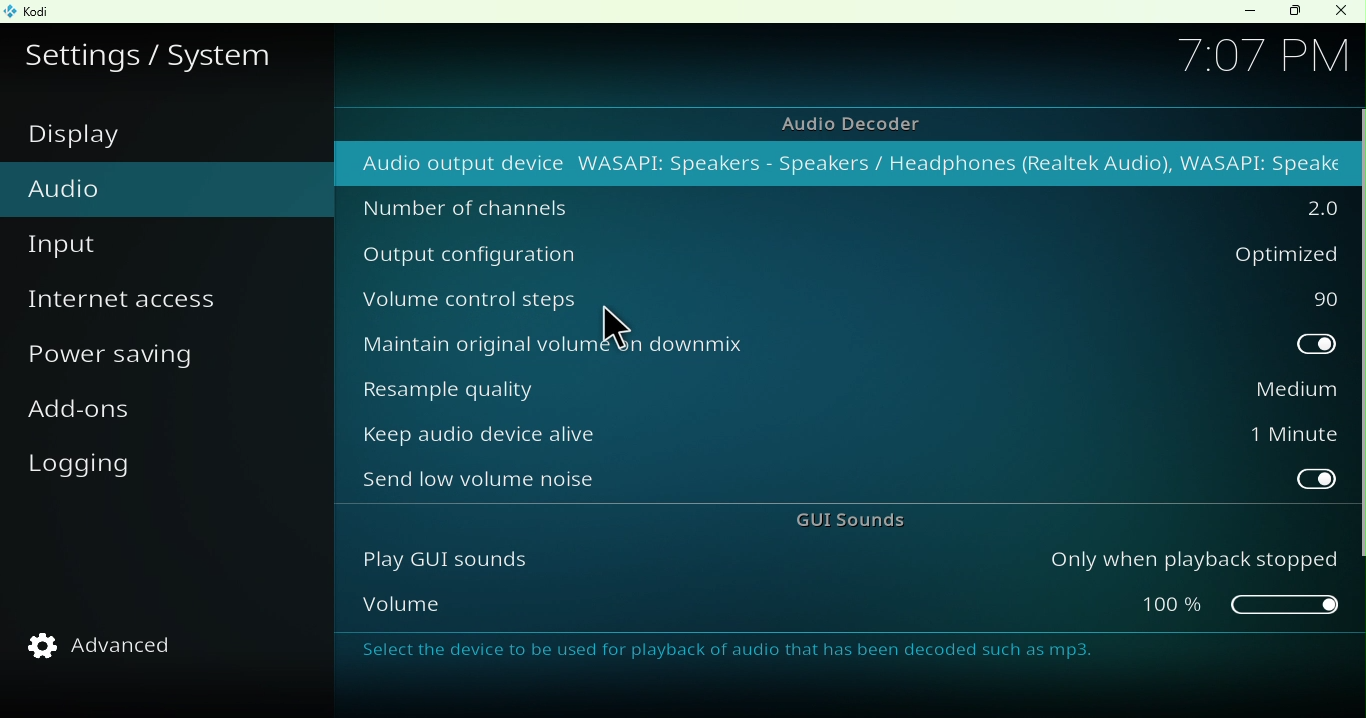  What do you see at coordinates (1218, 205) in the screenshot?
I see `2.0` at bounding box center [1218, 205].